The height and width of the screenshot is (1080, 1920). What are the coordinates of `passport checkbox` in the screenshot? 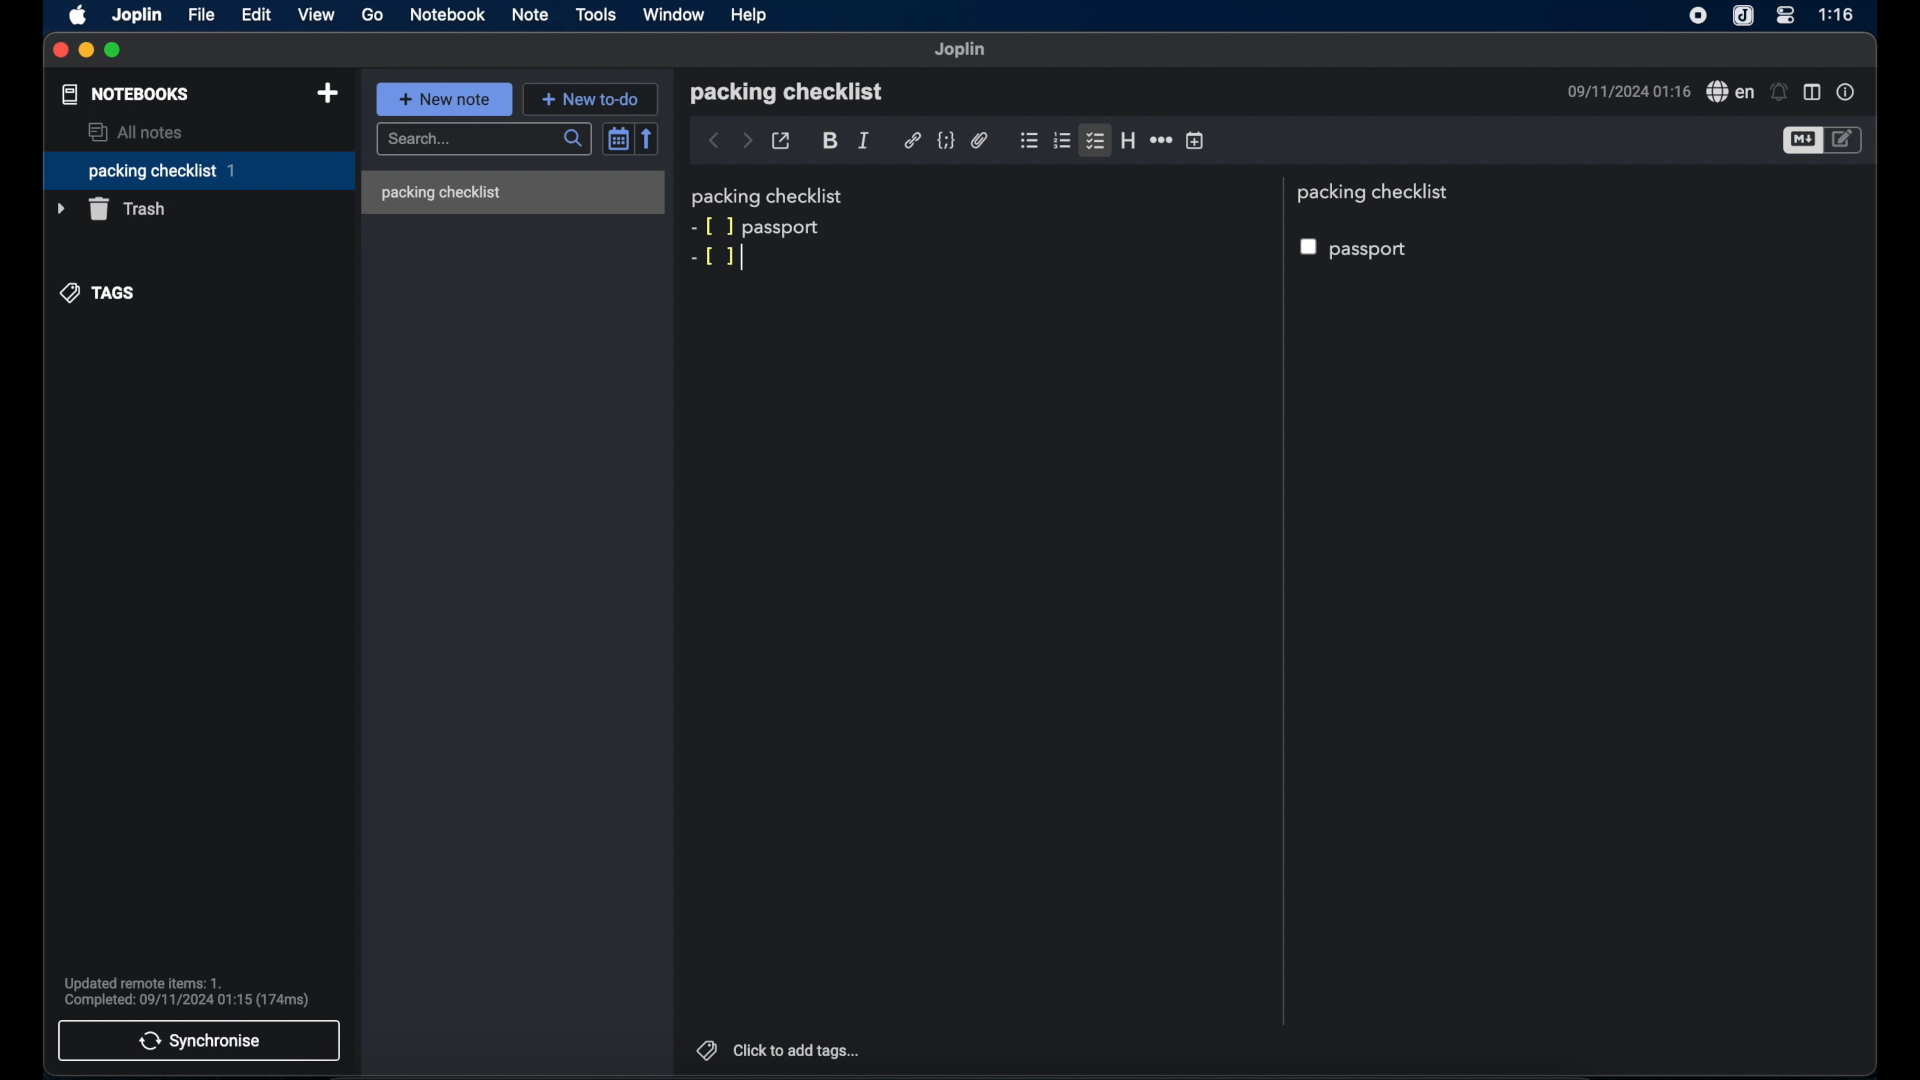 It's located at (1357, 250).